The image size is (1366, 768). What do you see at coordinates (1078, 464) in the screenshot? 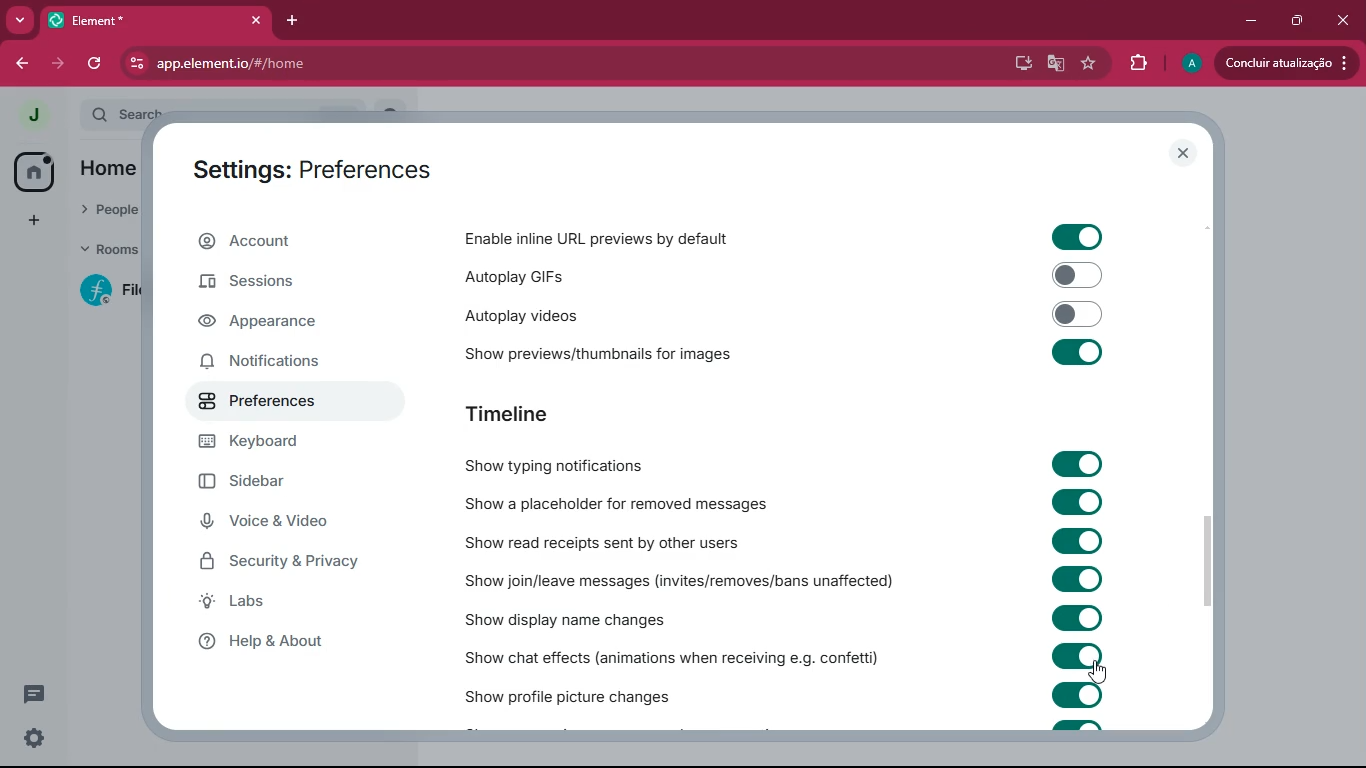
I see `toggle on/off` at bounding box center [1078, 464].